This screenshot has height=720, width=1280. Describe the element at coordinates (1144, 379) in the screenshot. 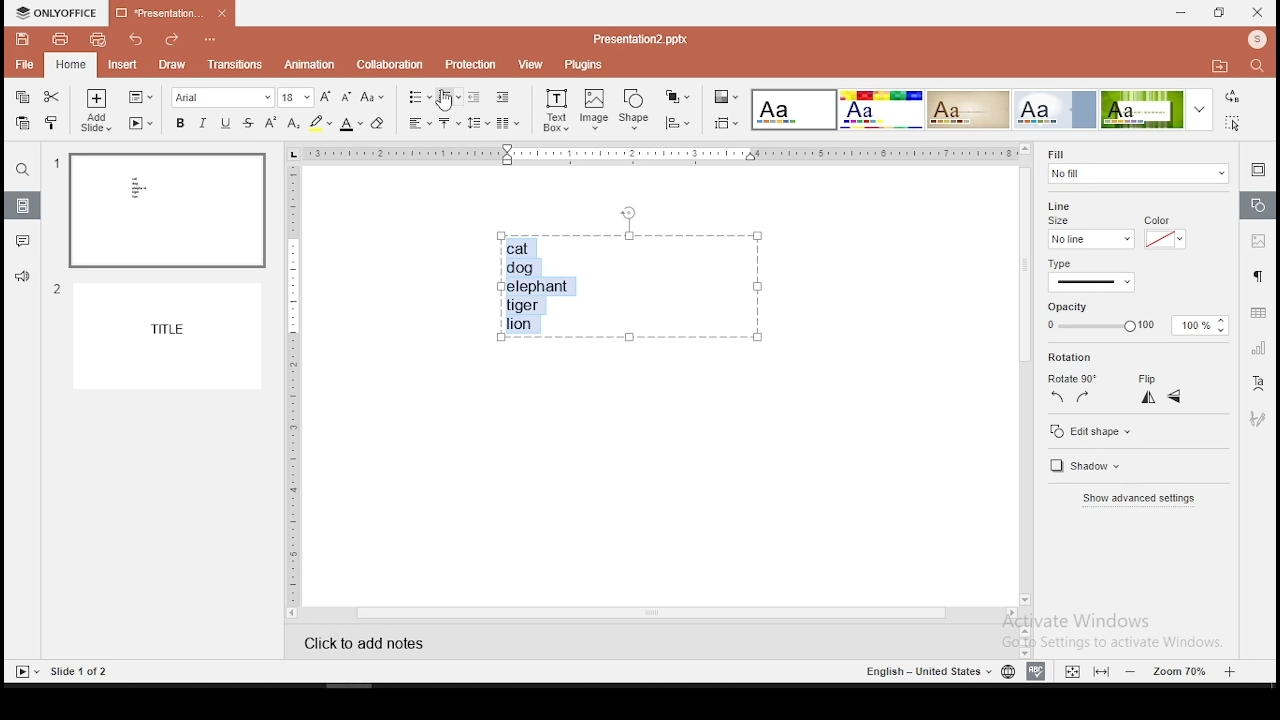

I see `flip` at that location.